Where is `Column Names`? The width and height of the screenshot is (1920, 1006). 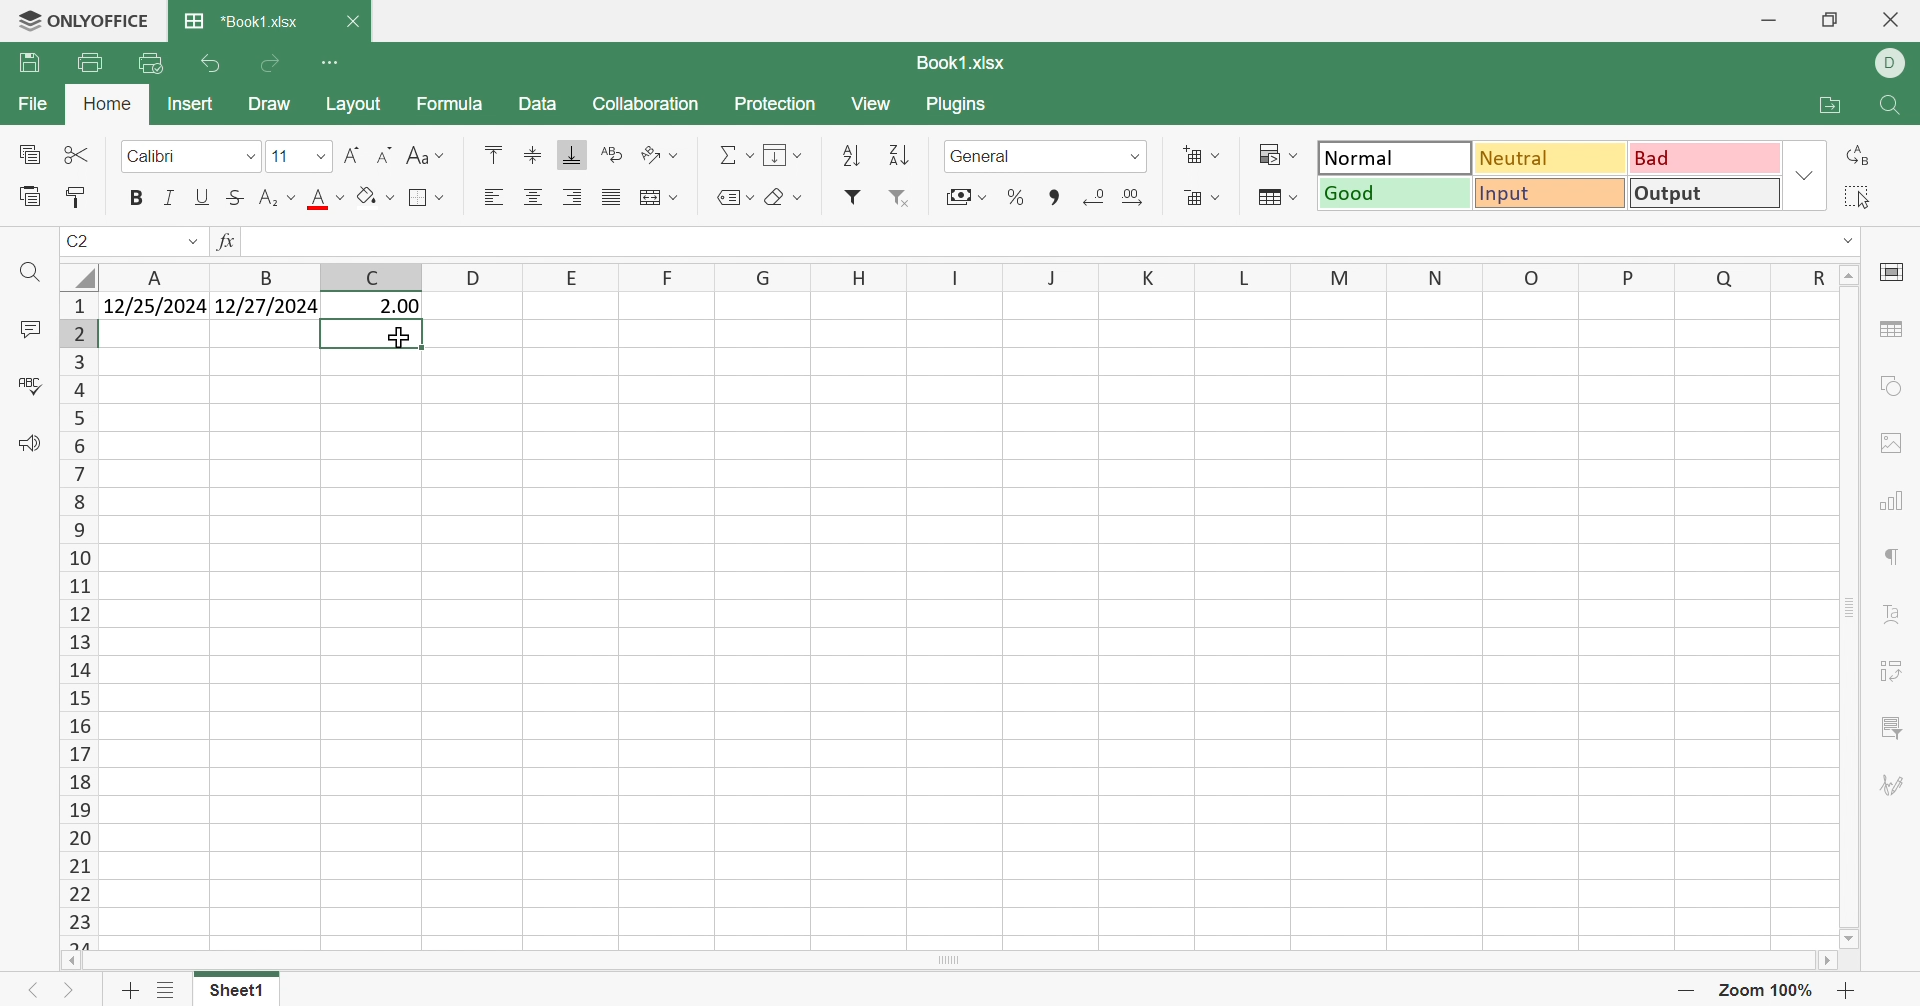 Column Names is located at coordinates (959, 276).